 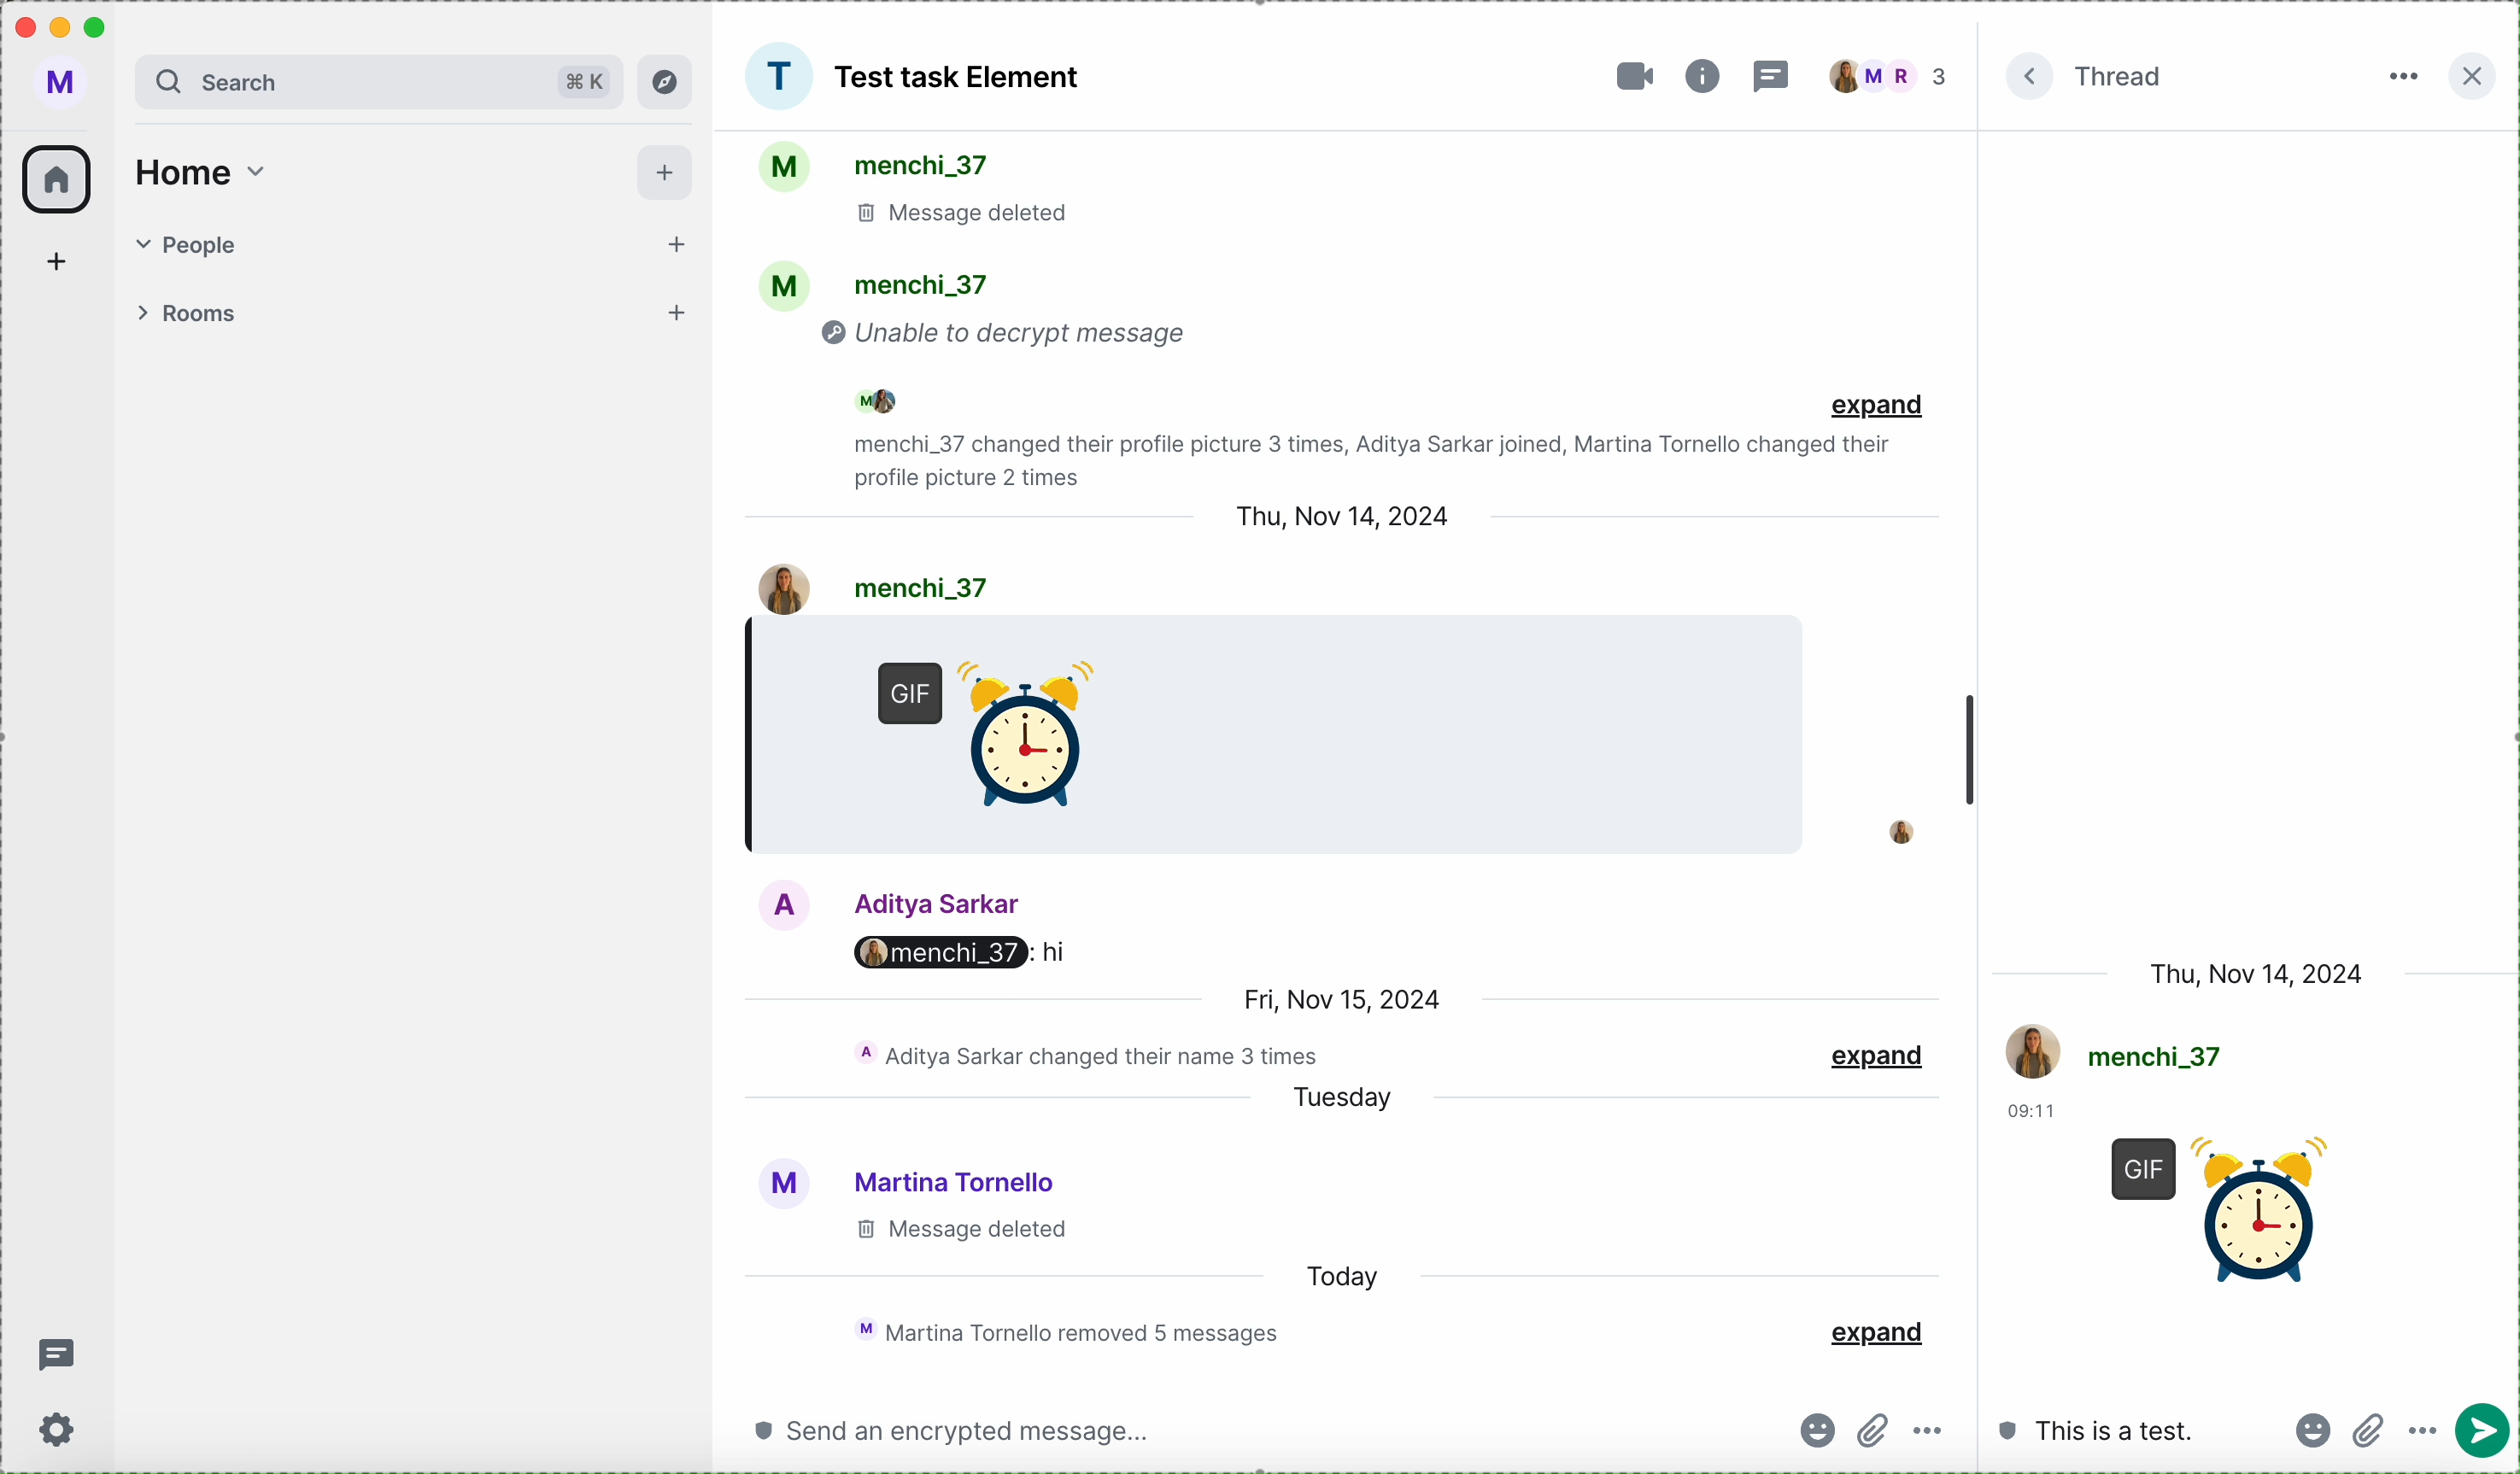 What do you see at coordinates (2032, 1113) in the screenshot?
I see `hour` at bounding box center [2032, 1113].